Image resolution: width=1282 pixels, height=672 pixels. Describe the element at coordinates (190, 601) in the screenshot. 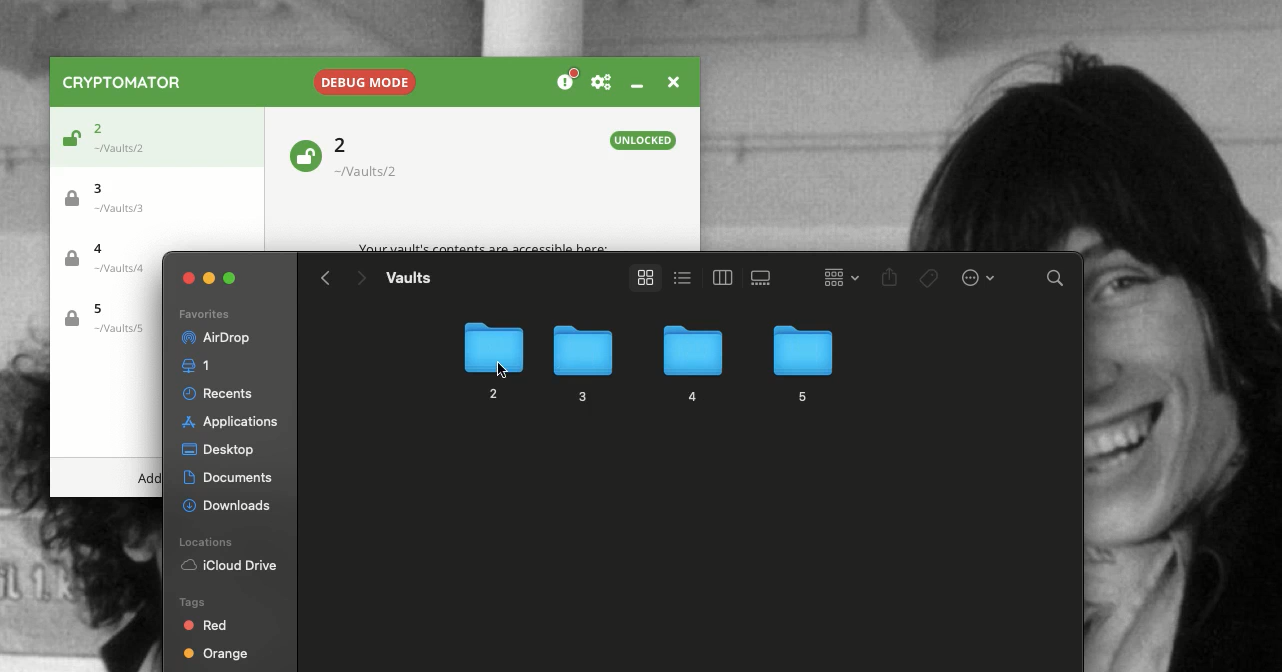

I see `Tags` at that location.